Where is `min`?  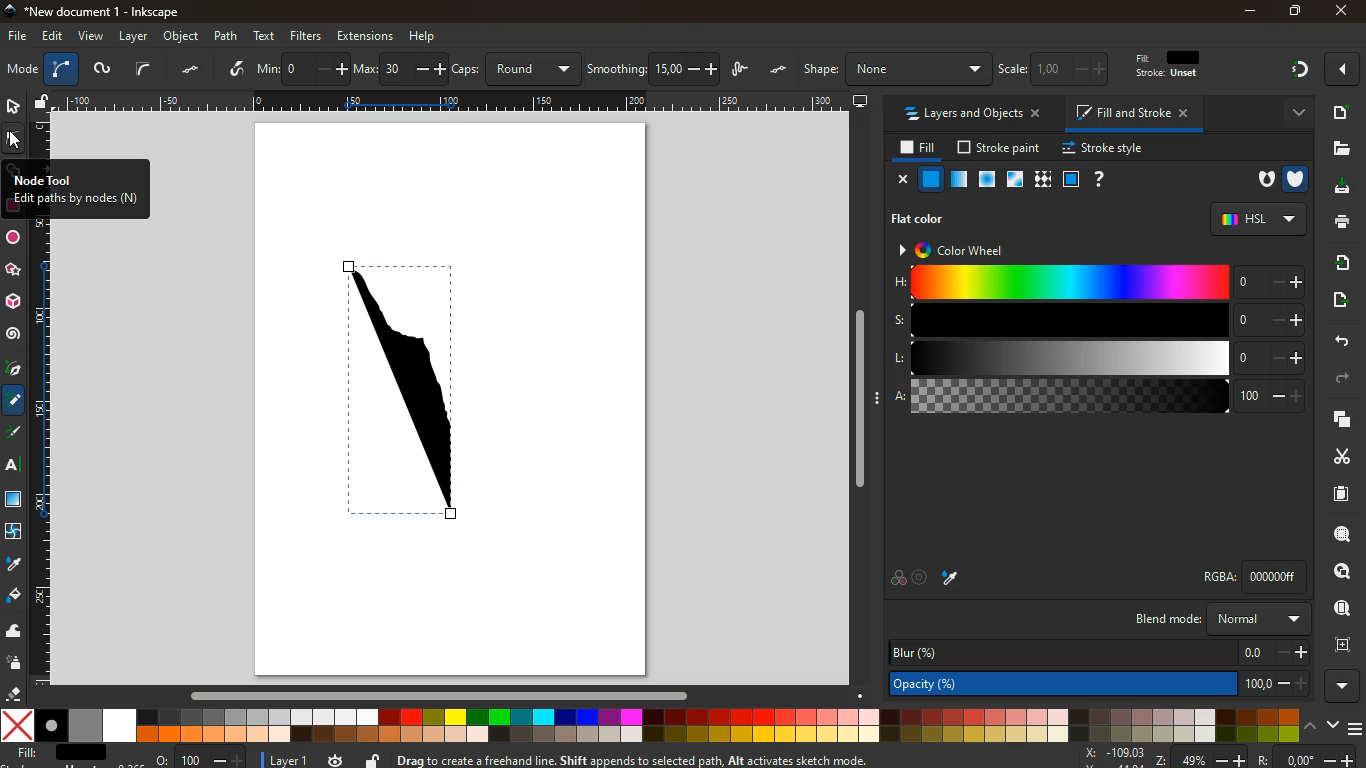 min is located at coordinates (301, 68).